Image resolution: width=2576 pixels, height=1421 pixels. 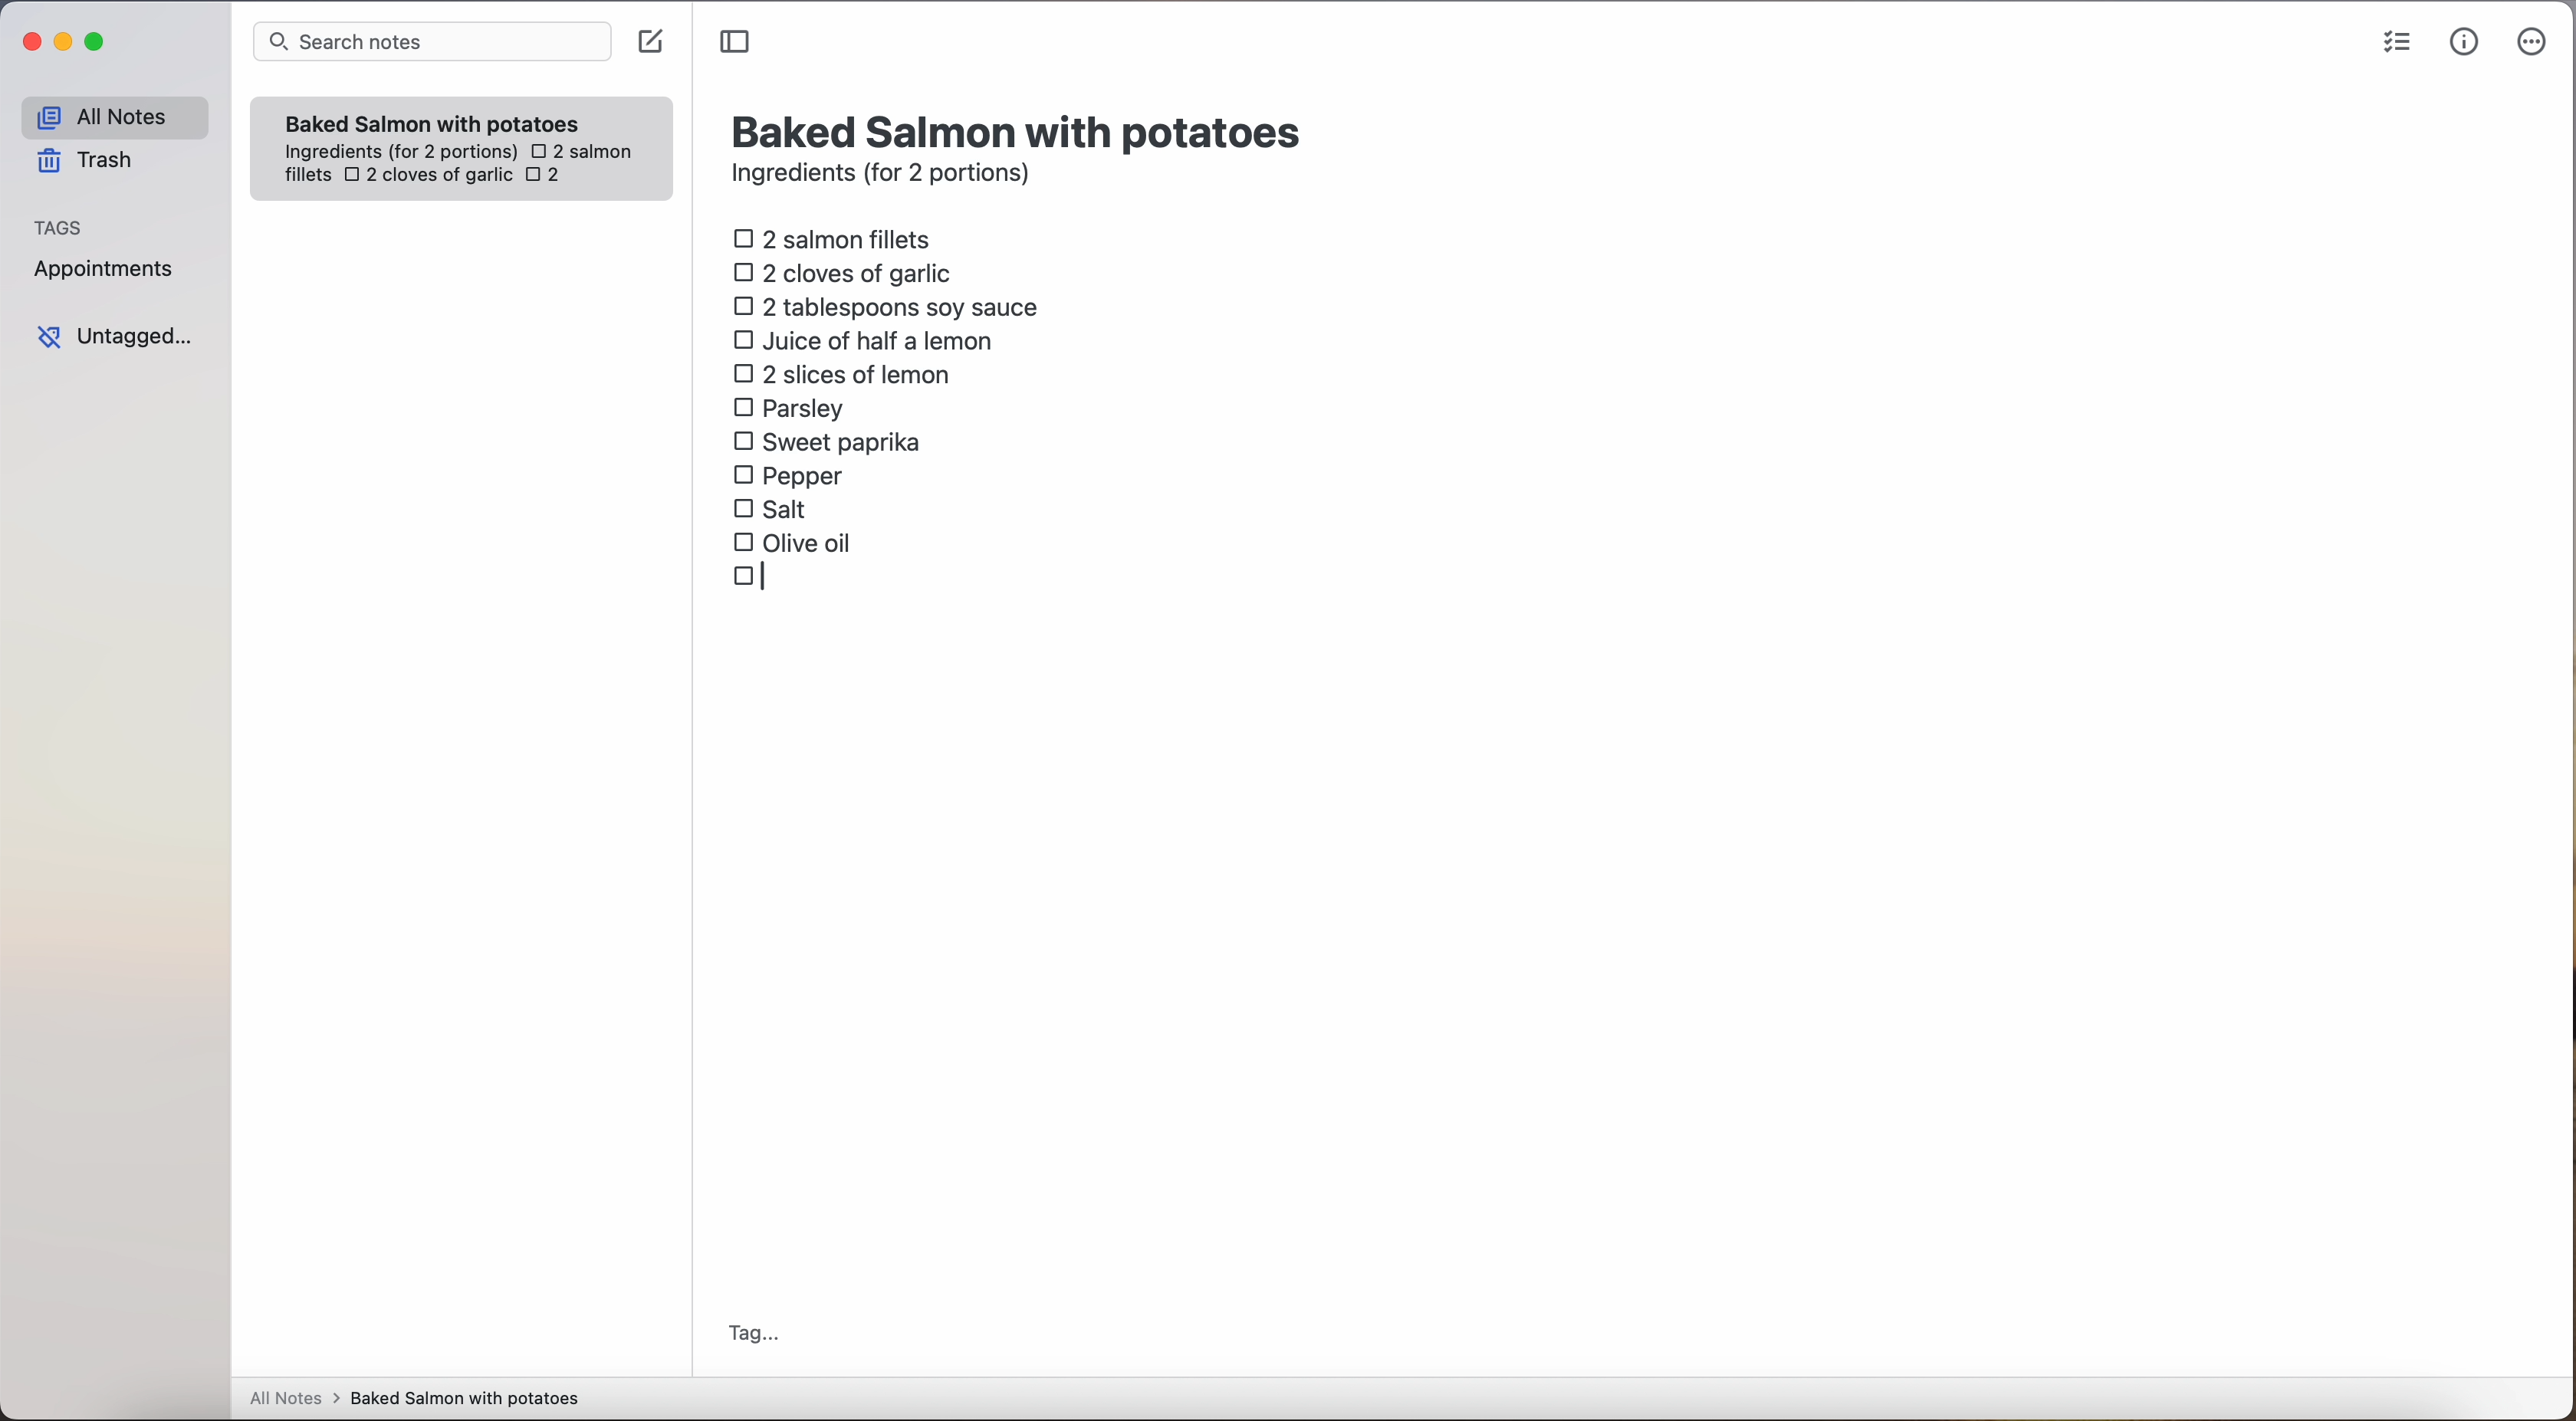 What do you see at coordinates (549, 177) in the screenshot?
I see `2 ` at bounding box center [549, 177].